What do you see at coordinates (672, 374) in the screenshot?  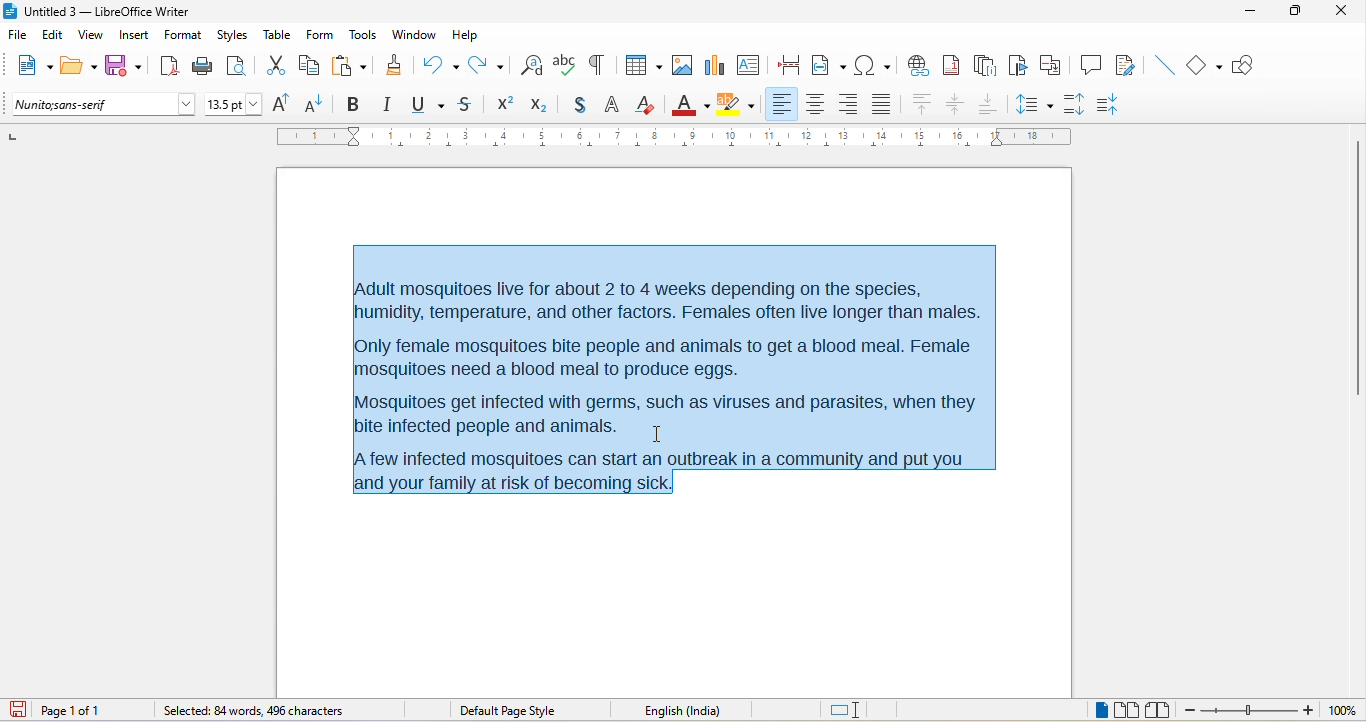 I see `select text` at bounding box center [672, 374].